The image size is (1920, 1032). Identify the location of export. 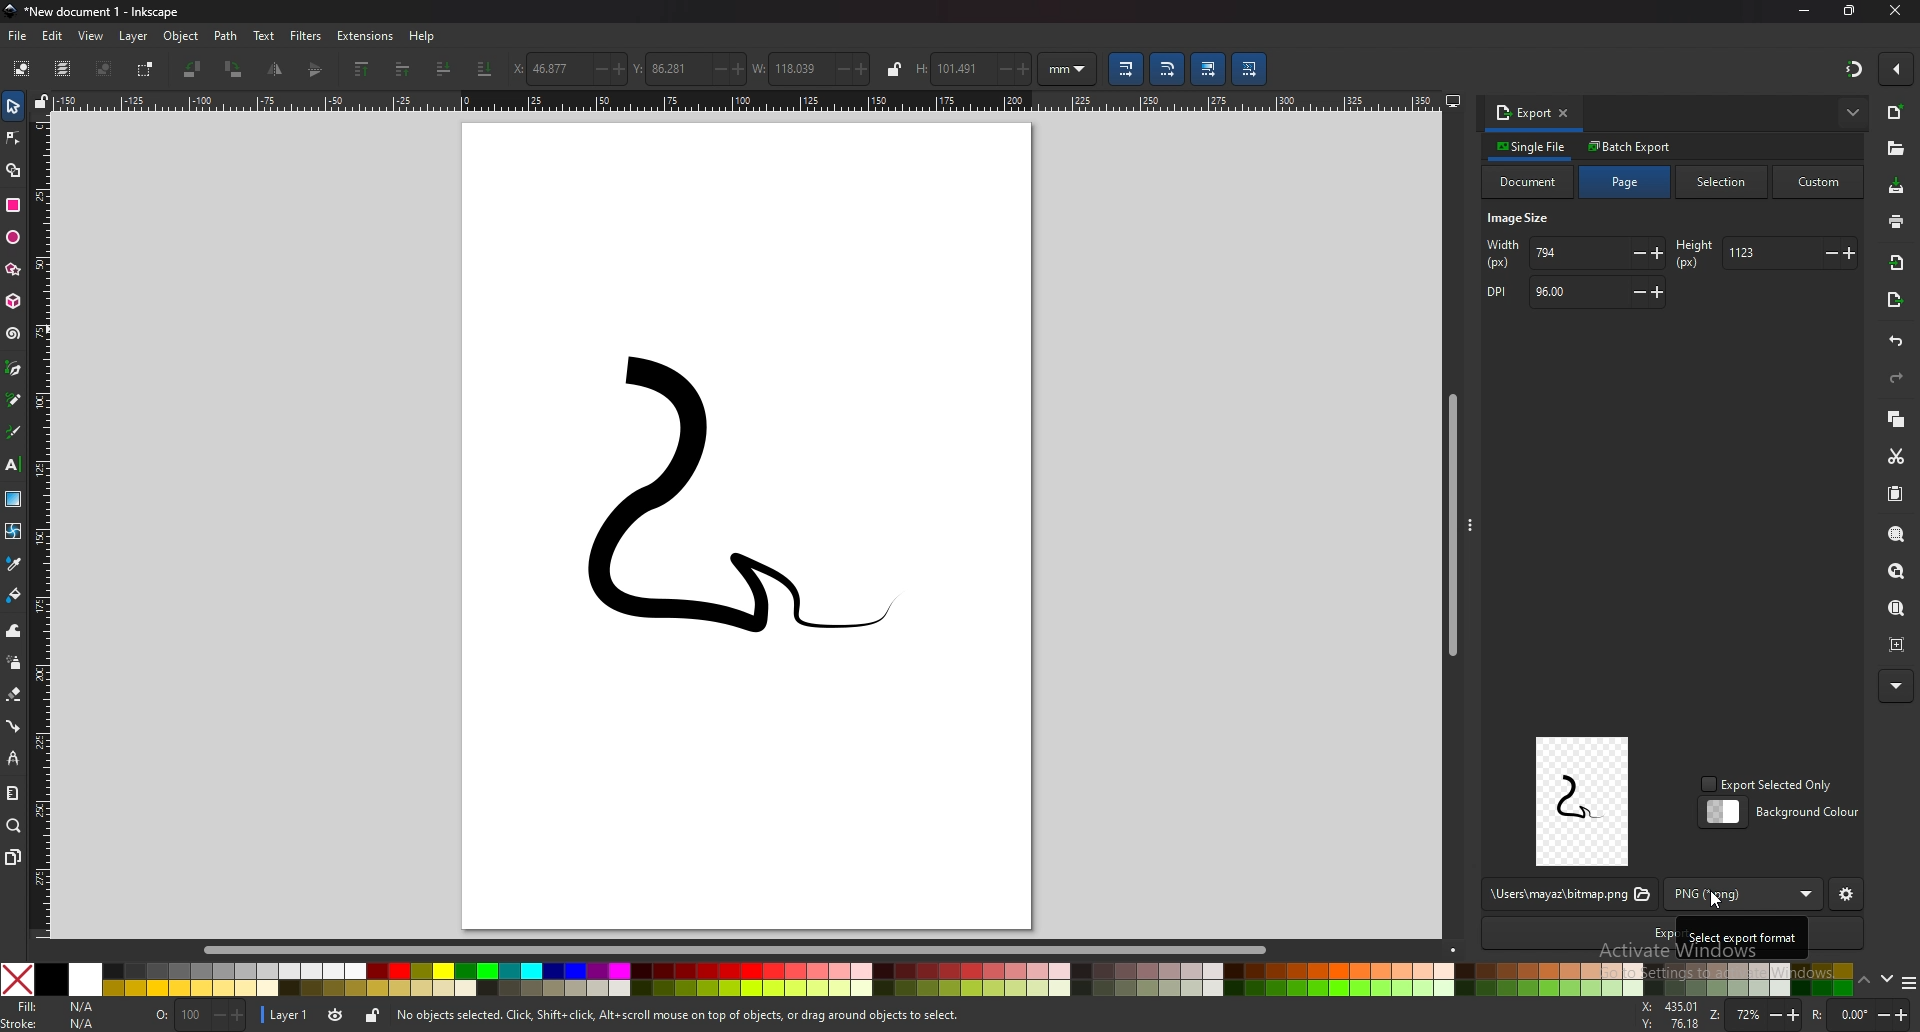
(1523, 112).